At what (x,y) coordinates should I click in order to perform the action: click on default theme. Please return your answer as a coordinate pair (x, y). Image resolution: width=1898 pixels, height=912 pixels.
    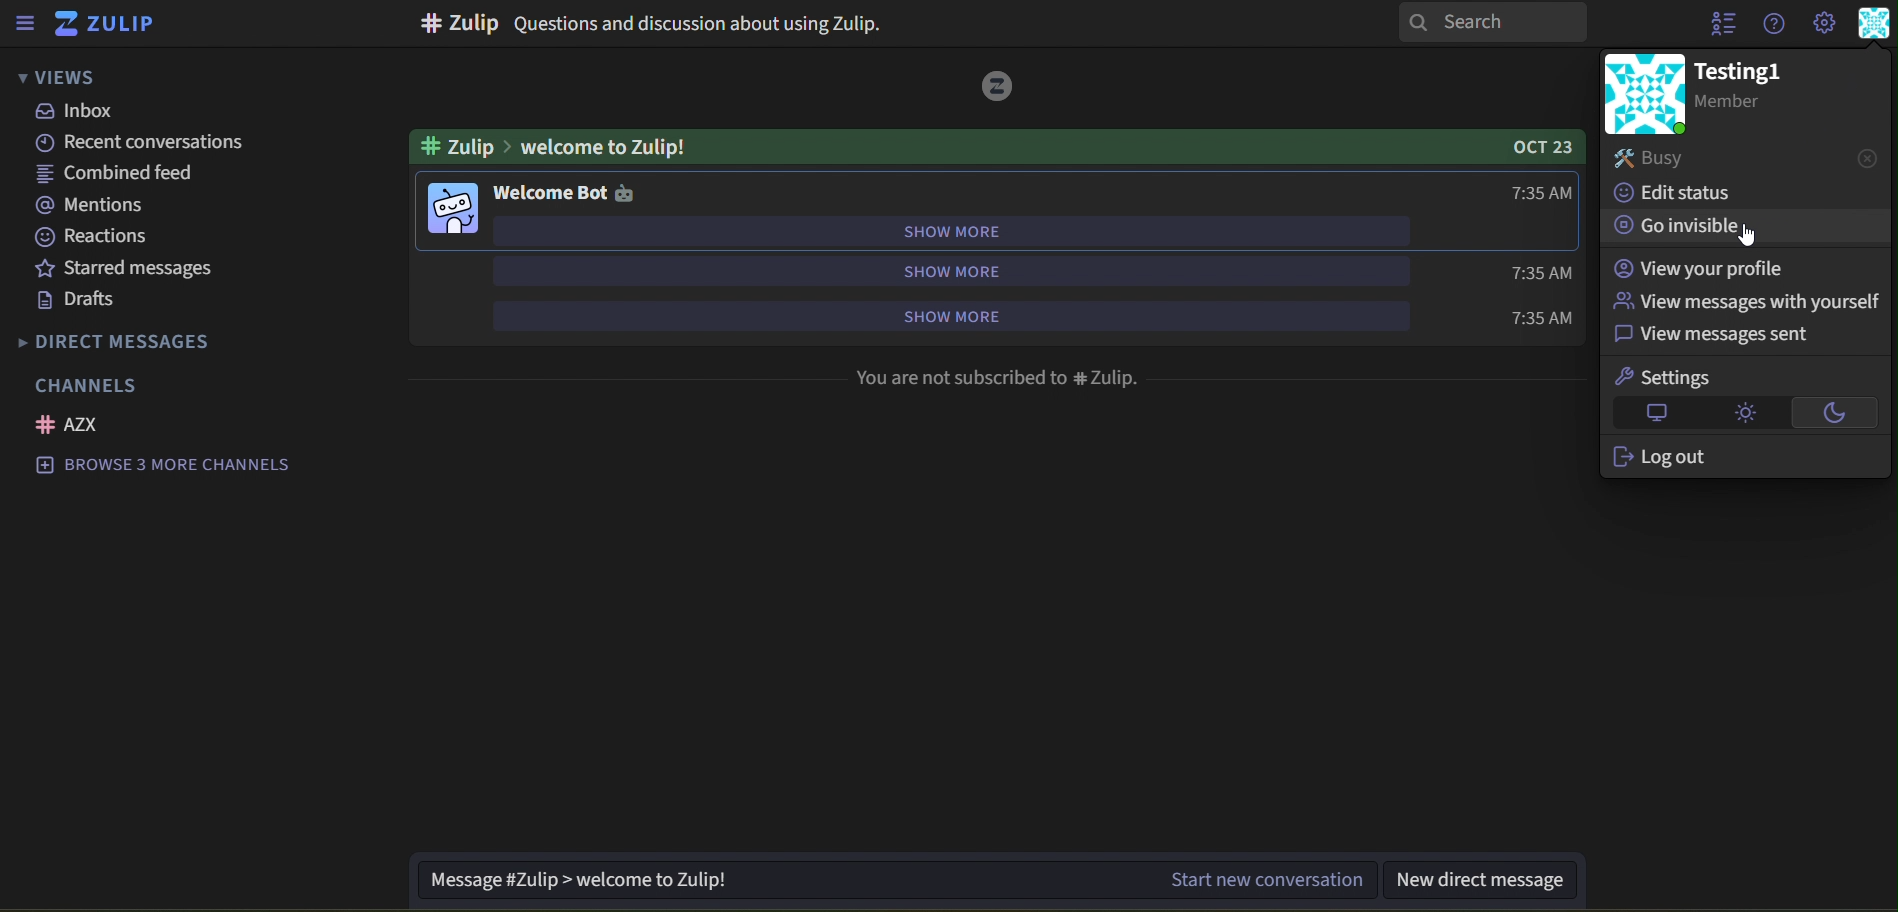
    Looking at the image, I should click on (1651, 414).